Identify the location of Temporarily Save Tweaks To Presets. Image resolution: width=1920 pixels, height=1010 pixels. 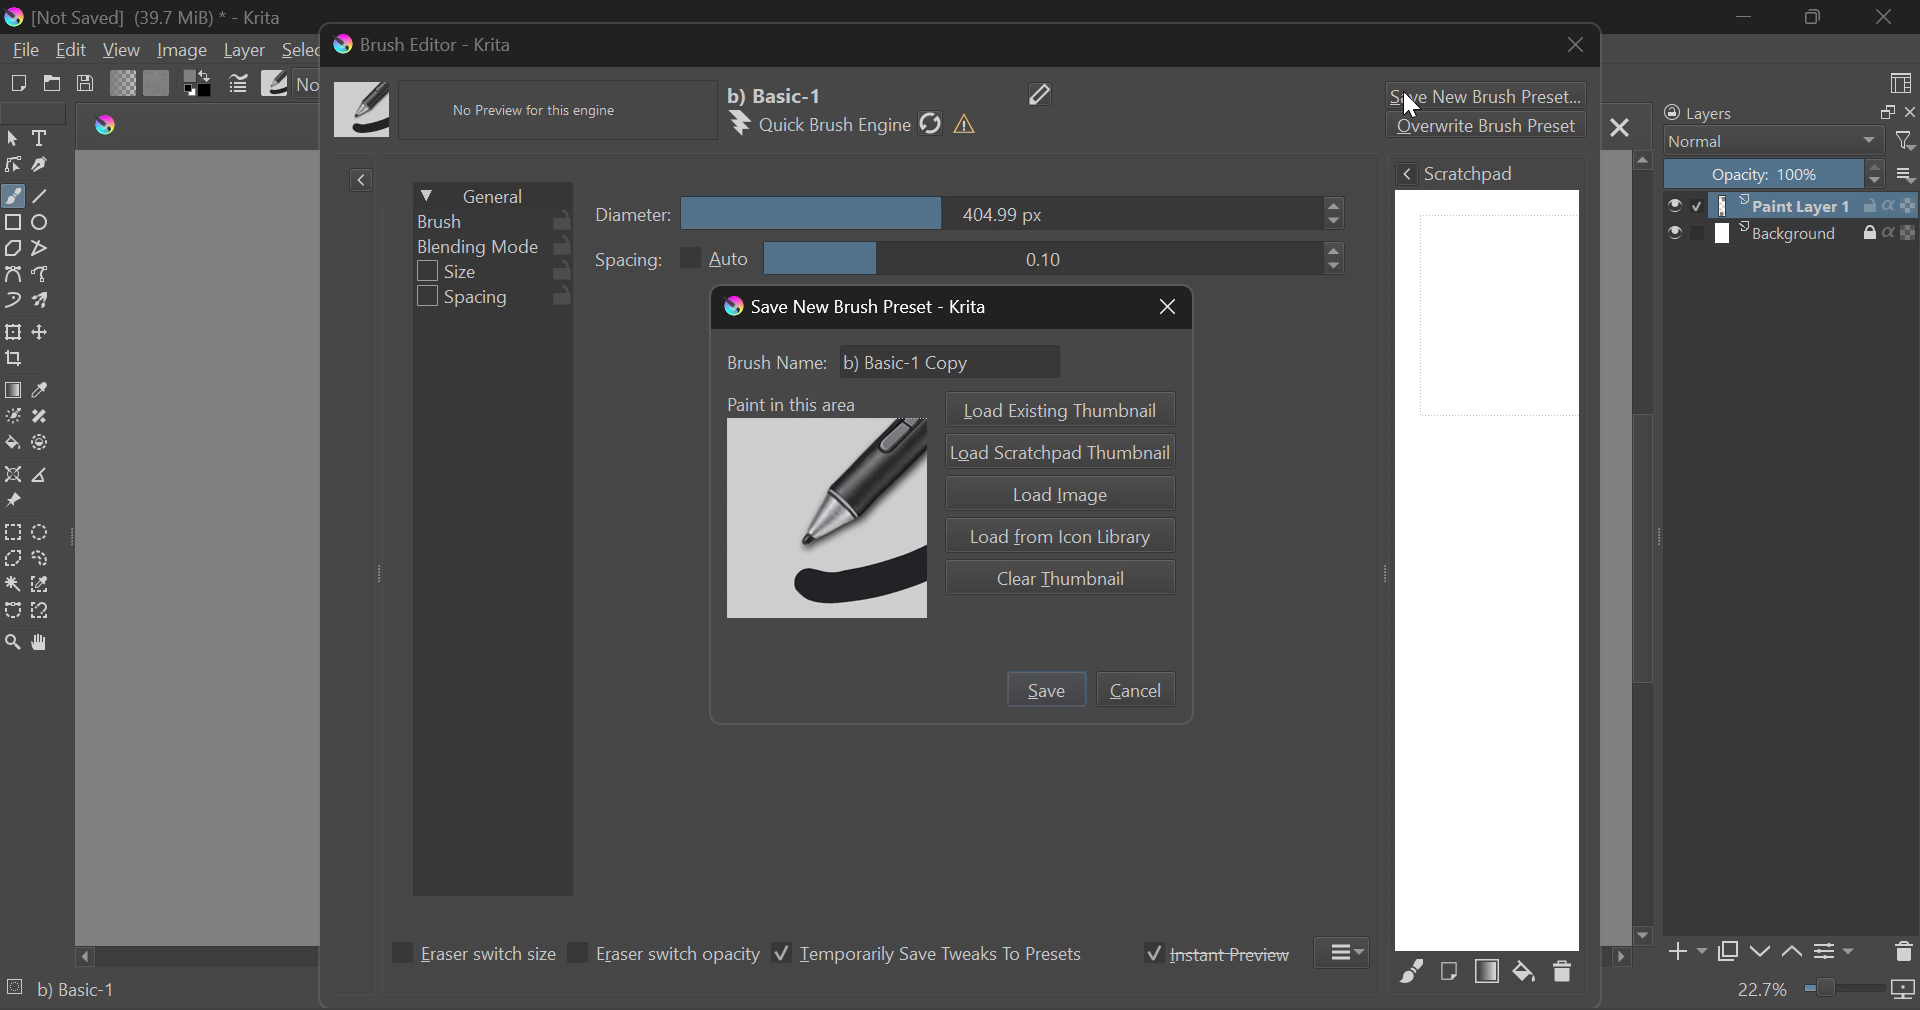
(929, 955).